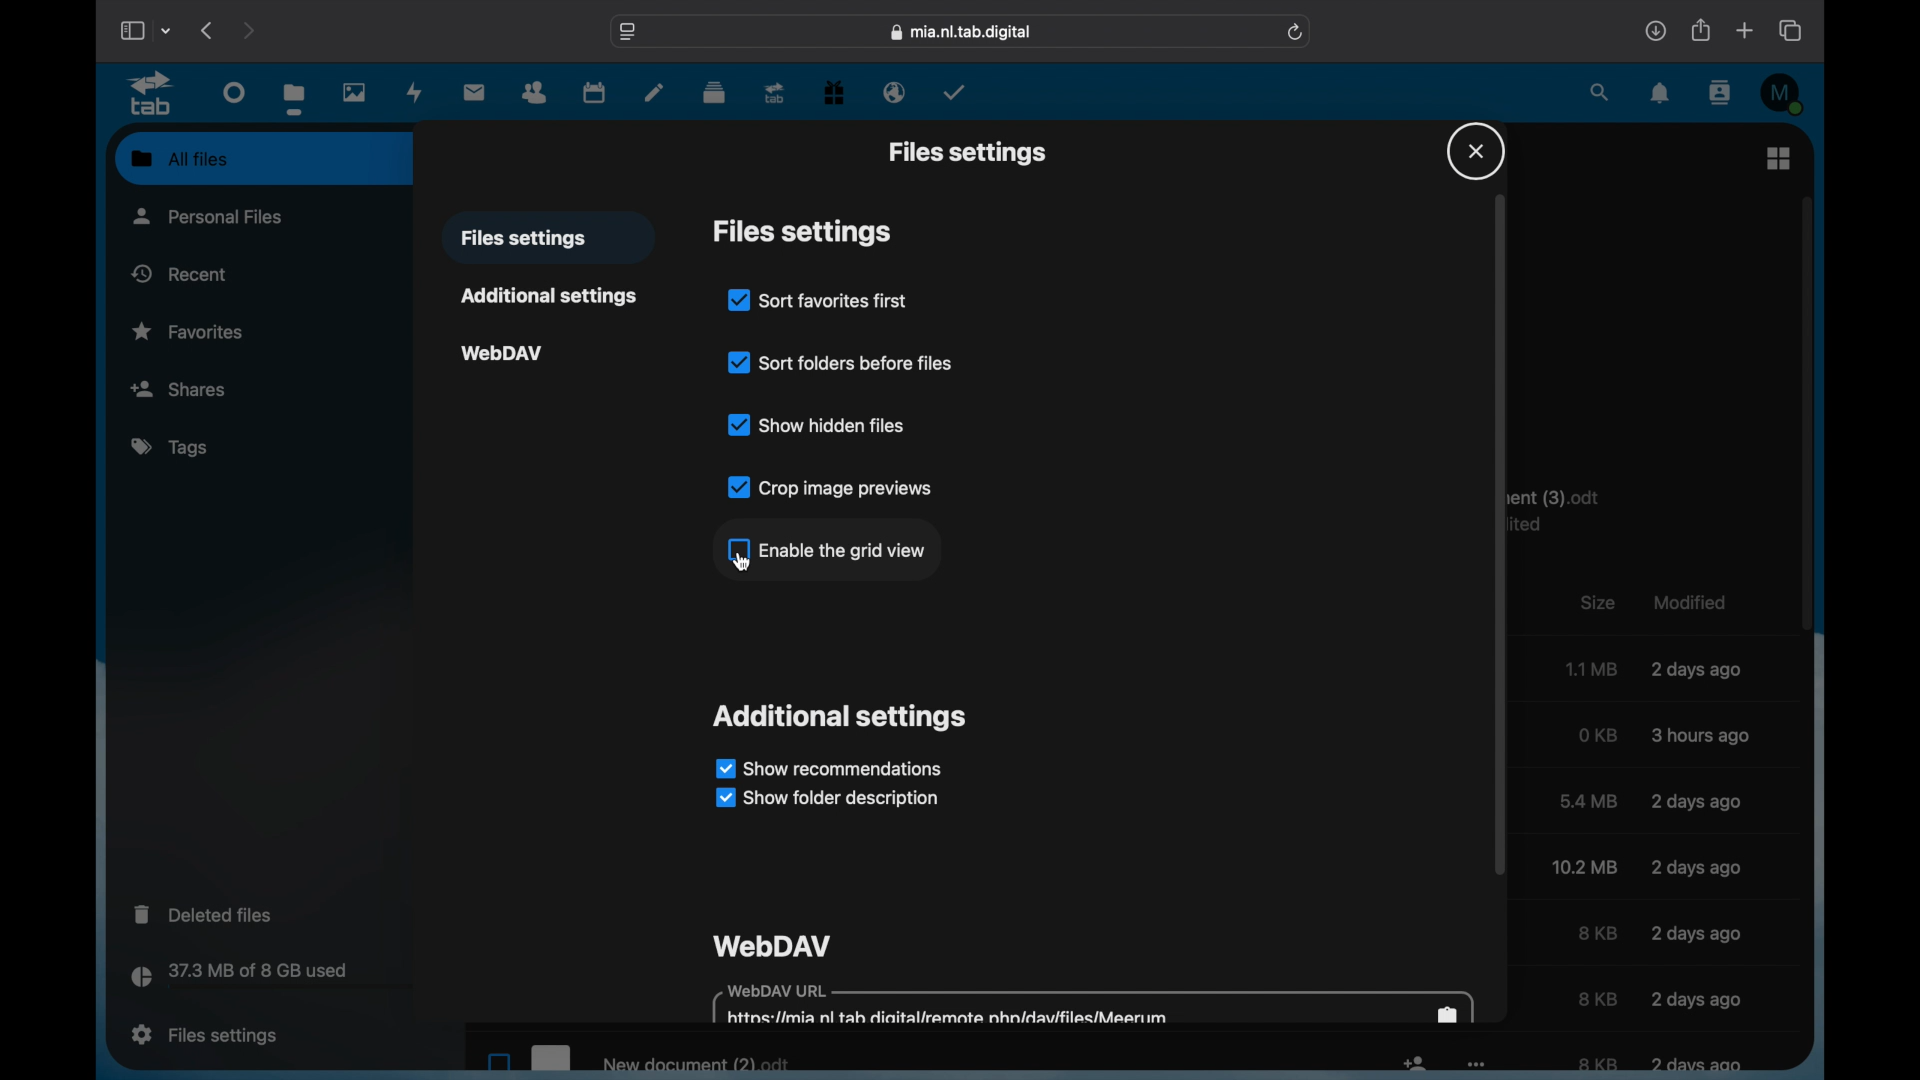 The height and width of the screenshot is (1080, 1920). Describe the element at coordinates (633, 1055) in the screenshot. I see `new document` at that location.